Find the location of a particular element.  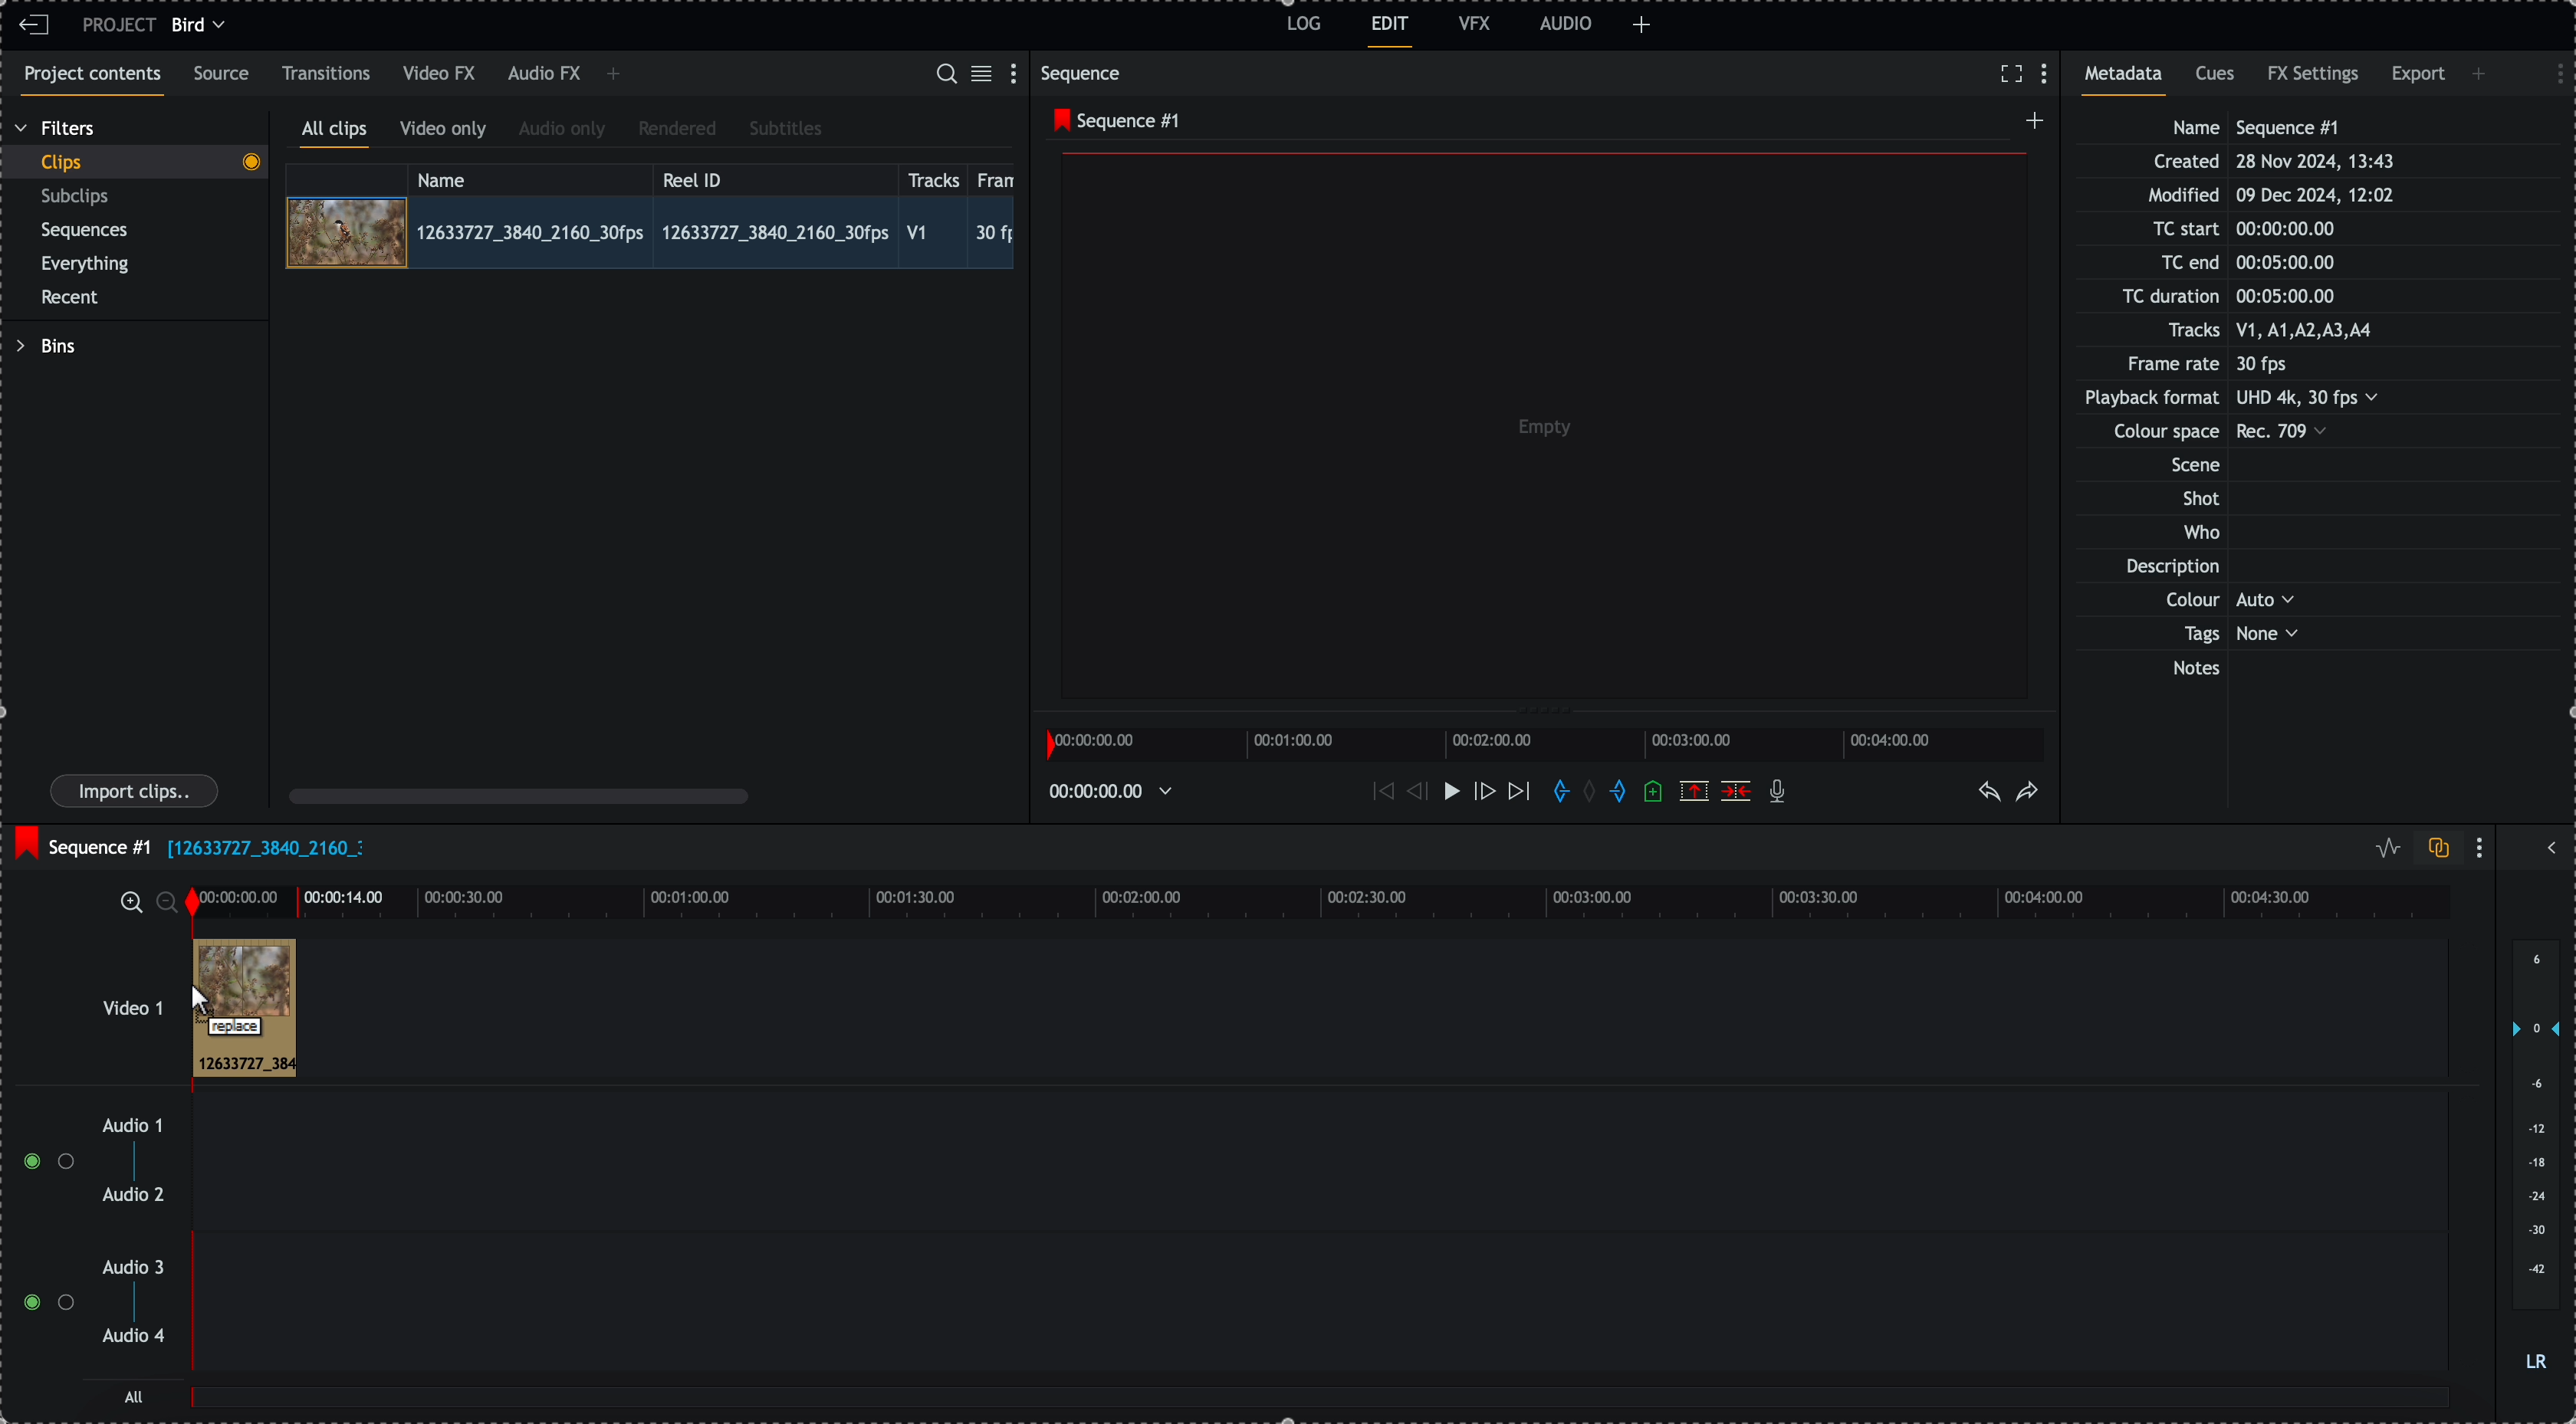

leave is located at coordinates (34, 26).